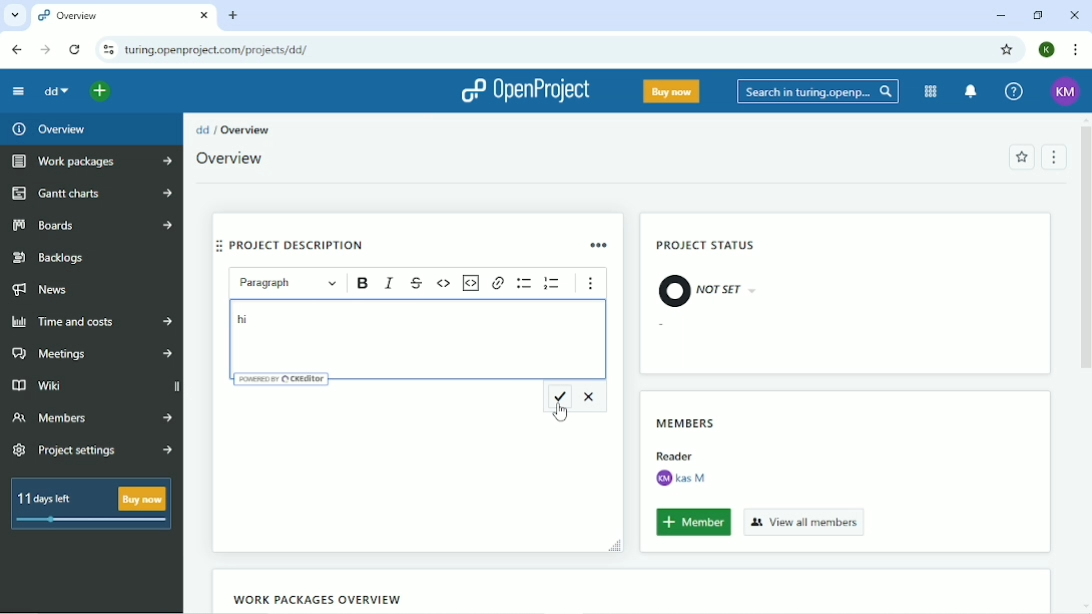 The height and width of the screenshot is (614, 1092). Describe the element at coordinates (380, 243) in the screenshot. I see `Project description` at that location.